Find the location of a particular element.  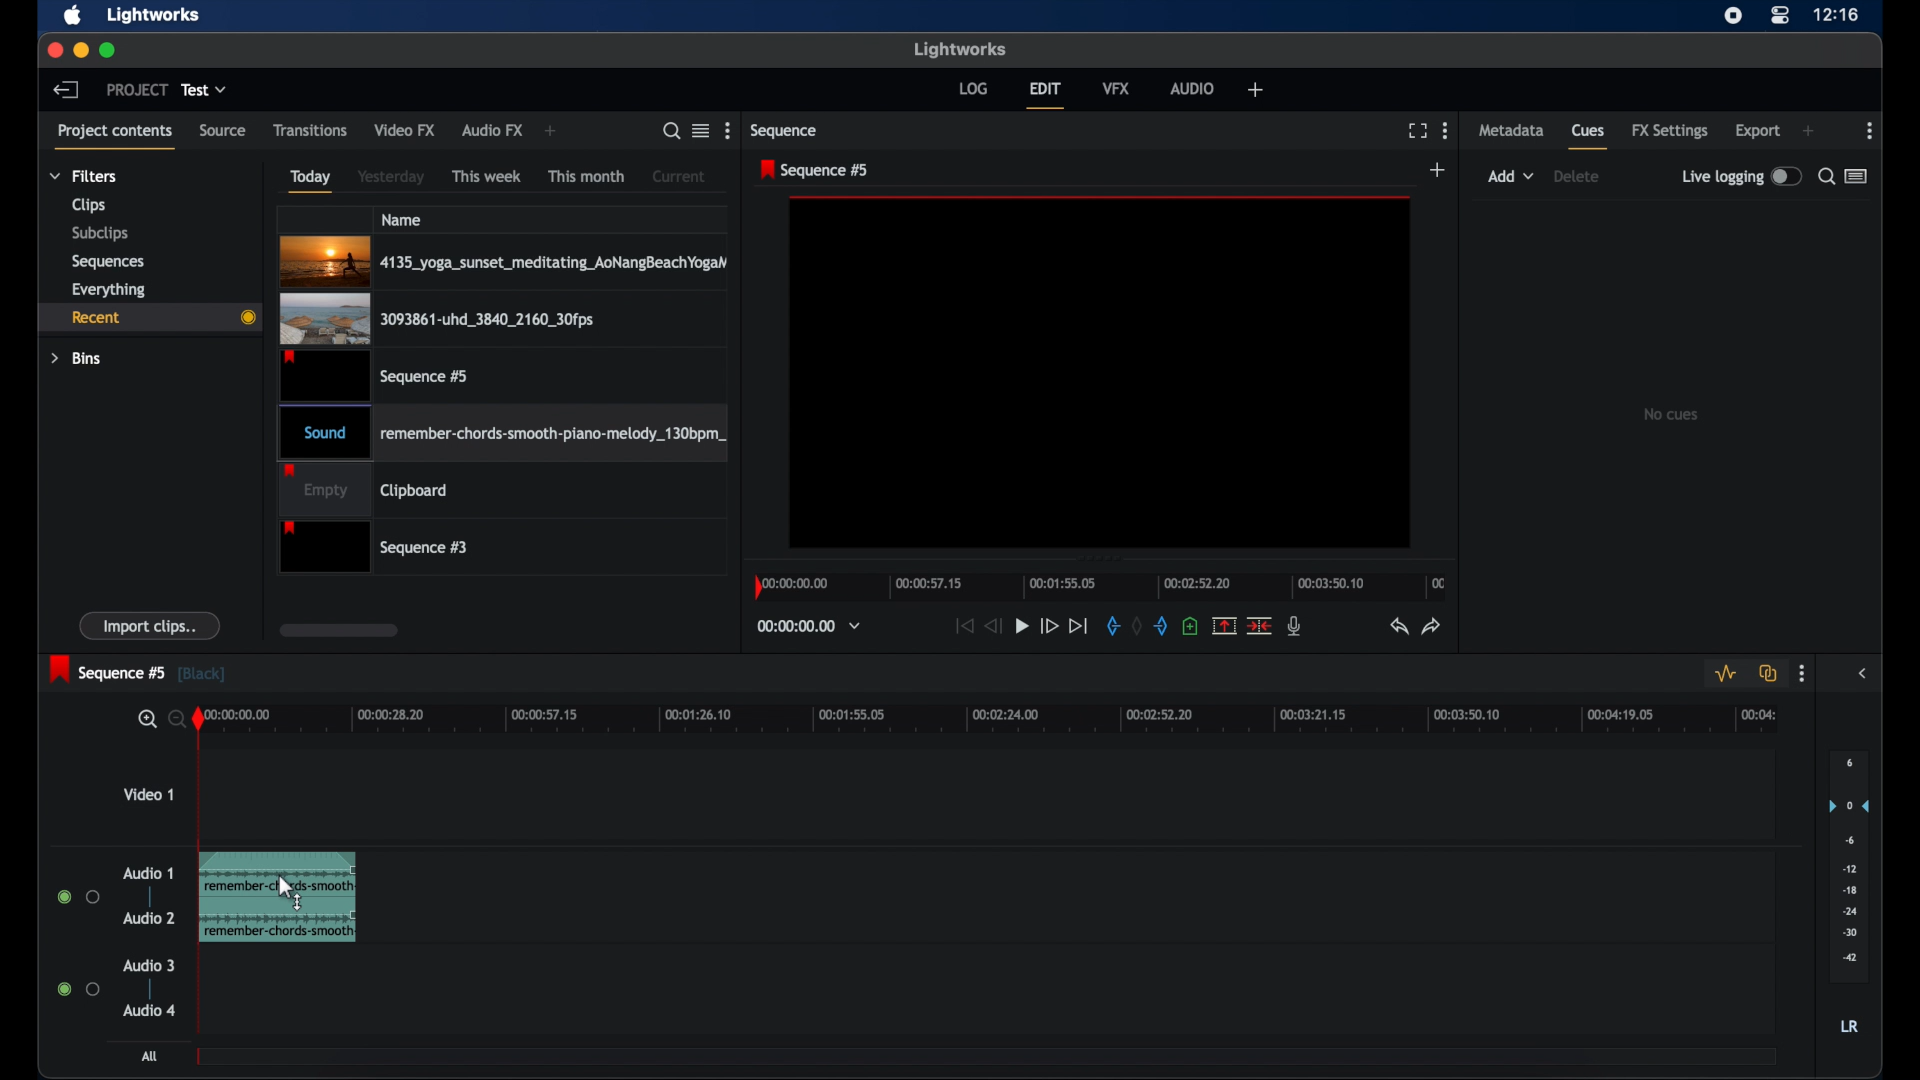

vfx is located at coordinates (1116, 87).